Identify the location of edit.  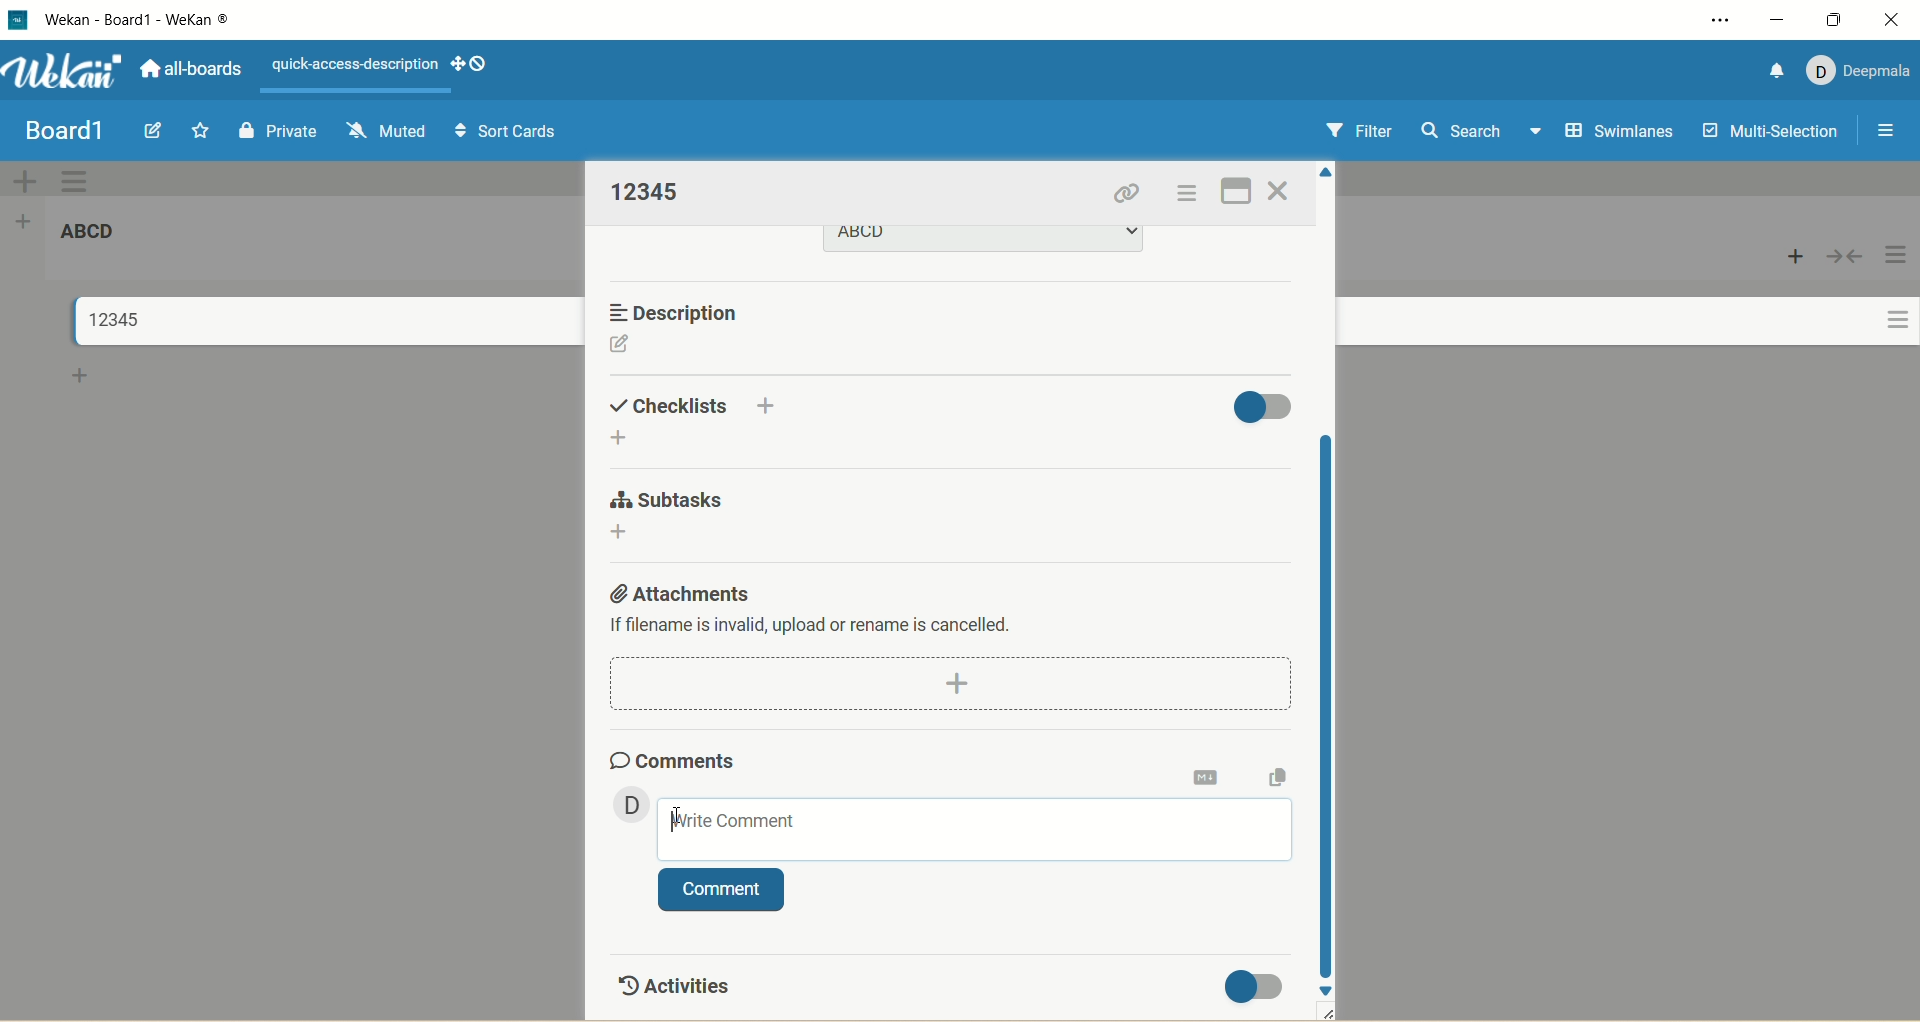
(619, 347).